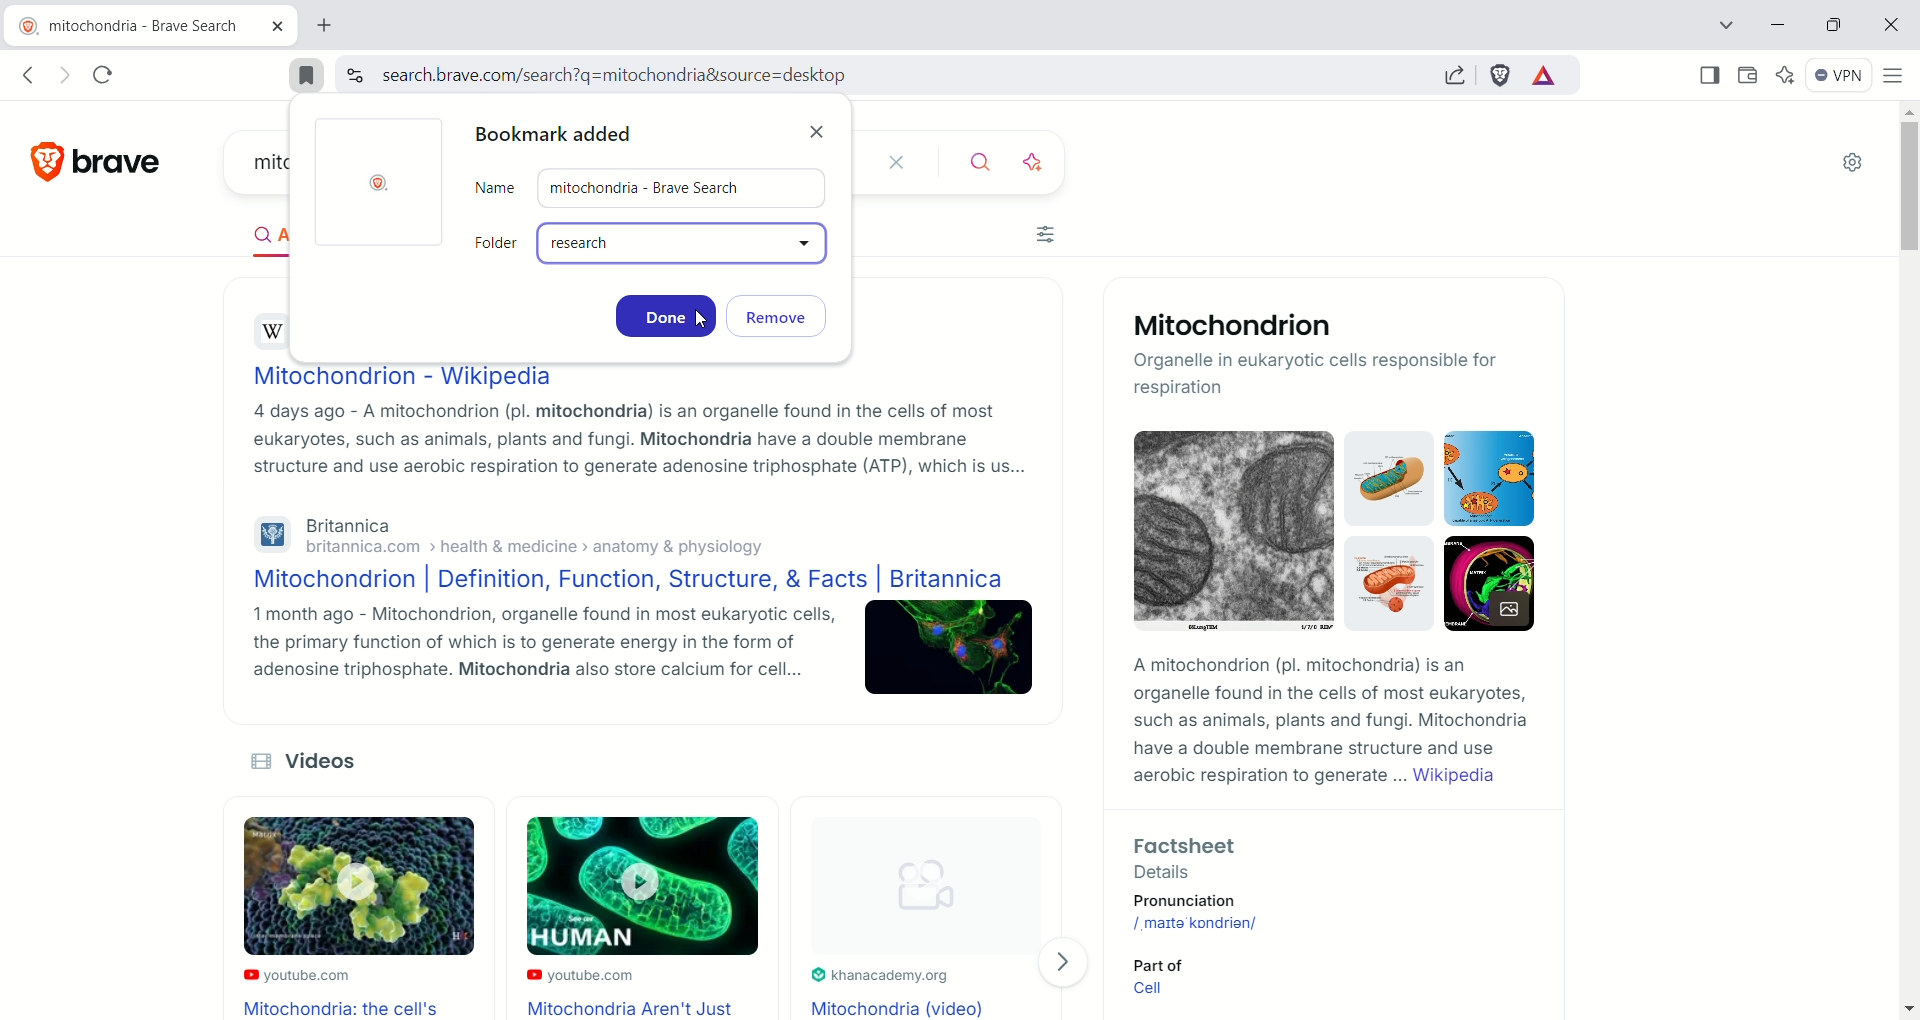  What do you see at coordinates (1908, 558) in the screenshot?
I see `vertical scroll bar` at bounding box center [1908, 558].